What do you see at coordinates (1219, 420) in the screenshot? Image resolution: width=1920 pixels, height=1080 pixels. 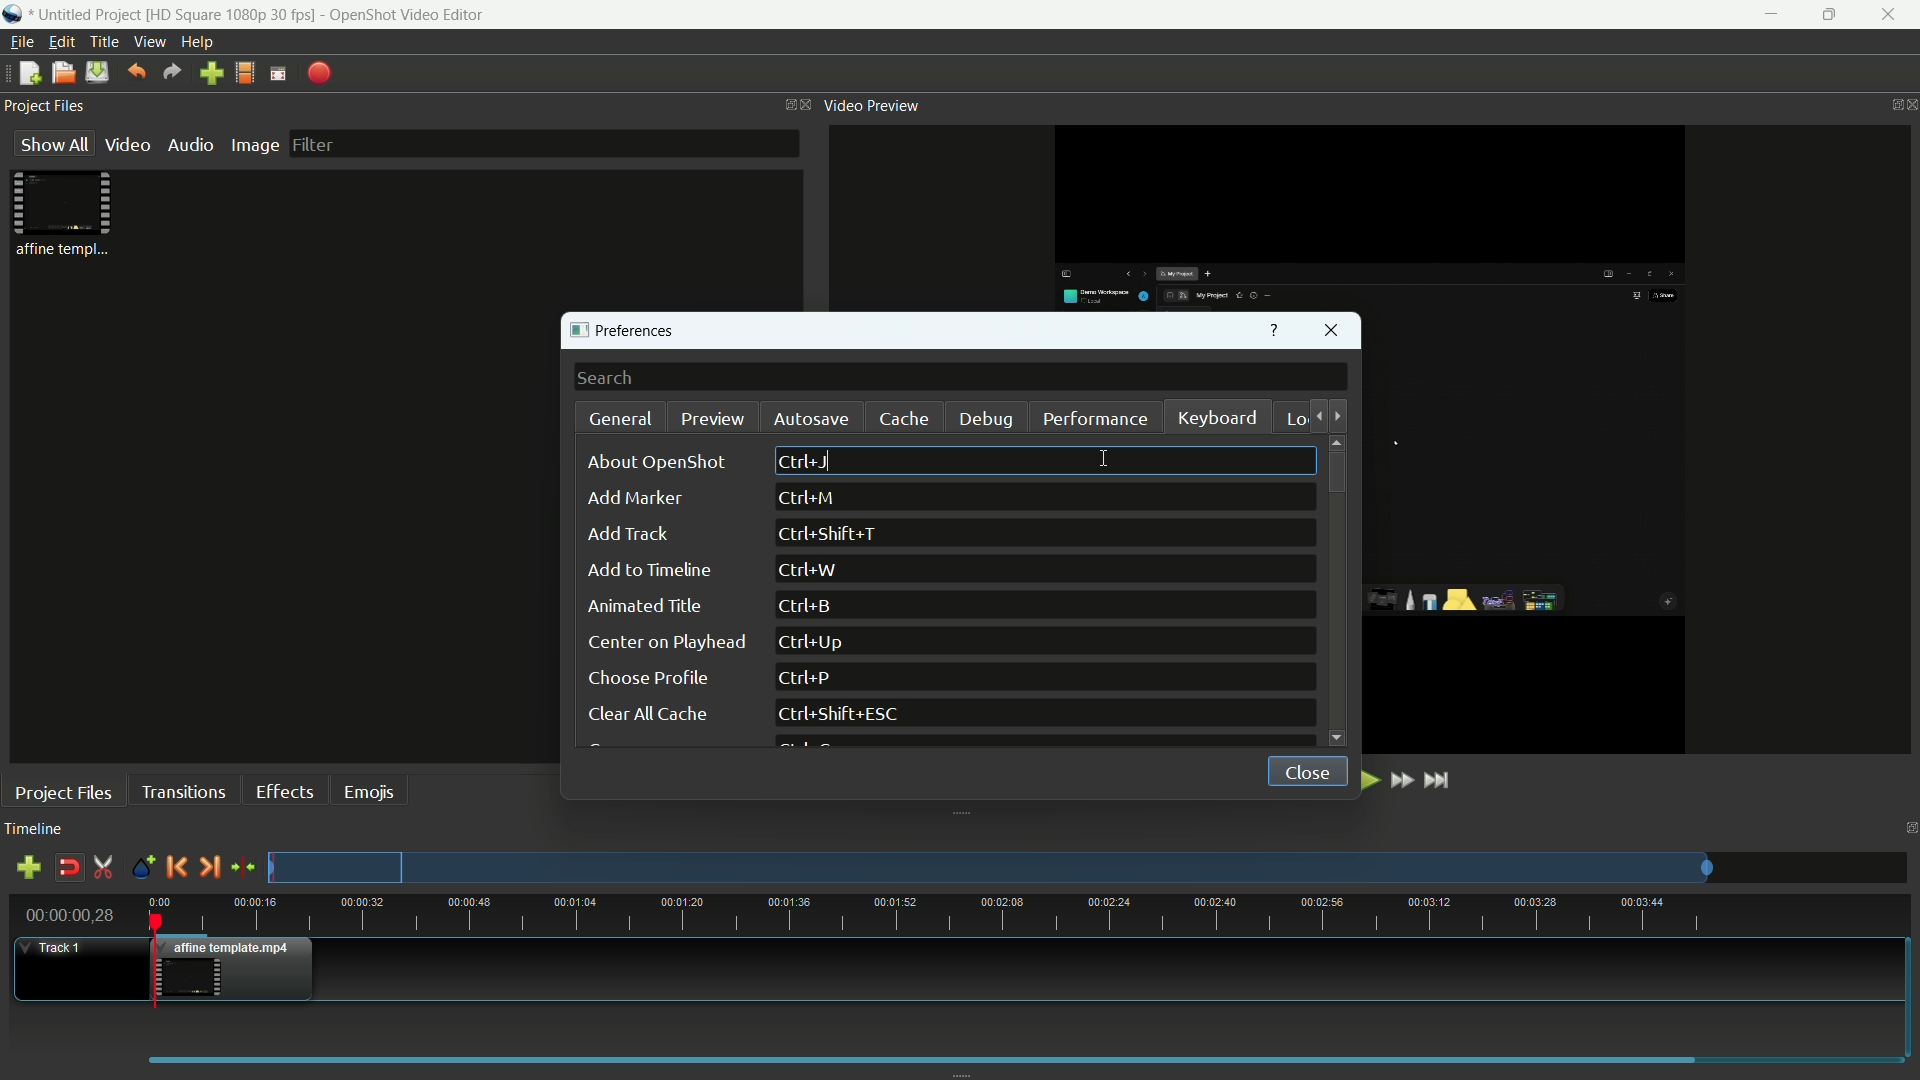 I see `keyboard` at bounding box center [1219, 420].